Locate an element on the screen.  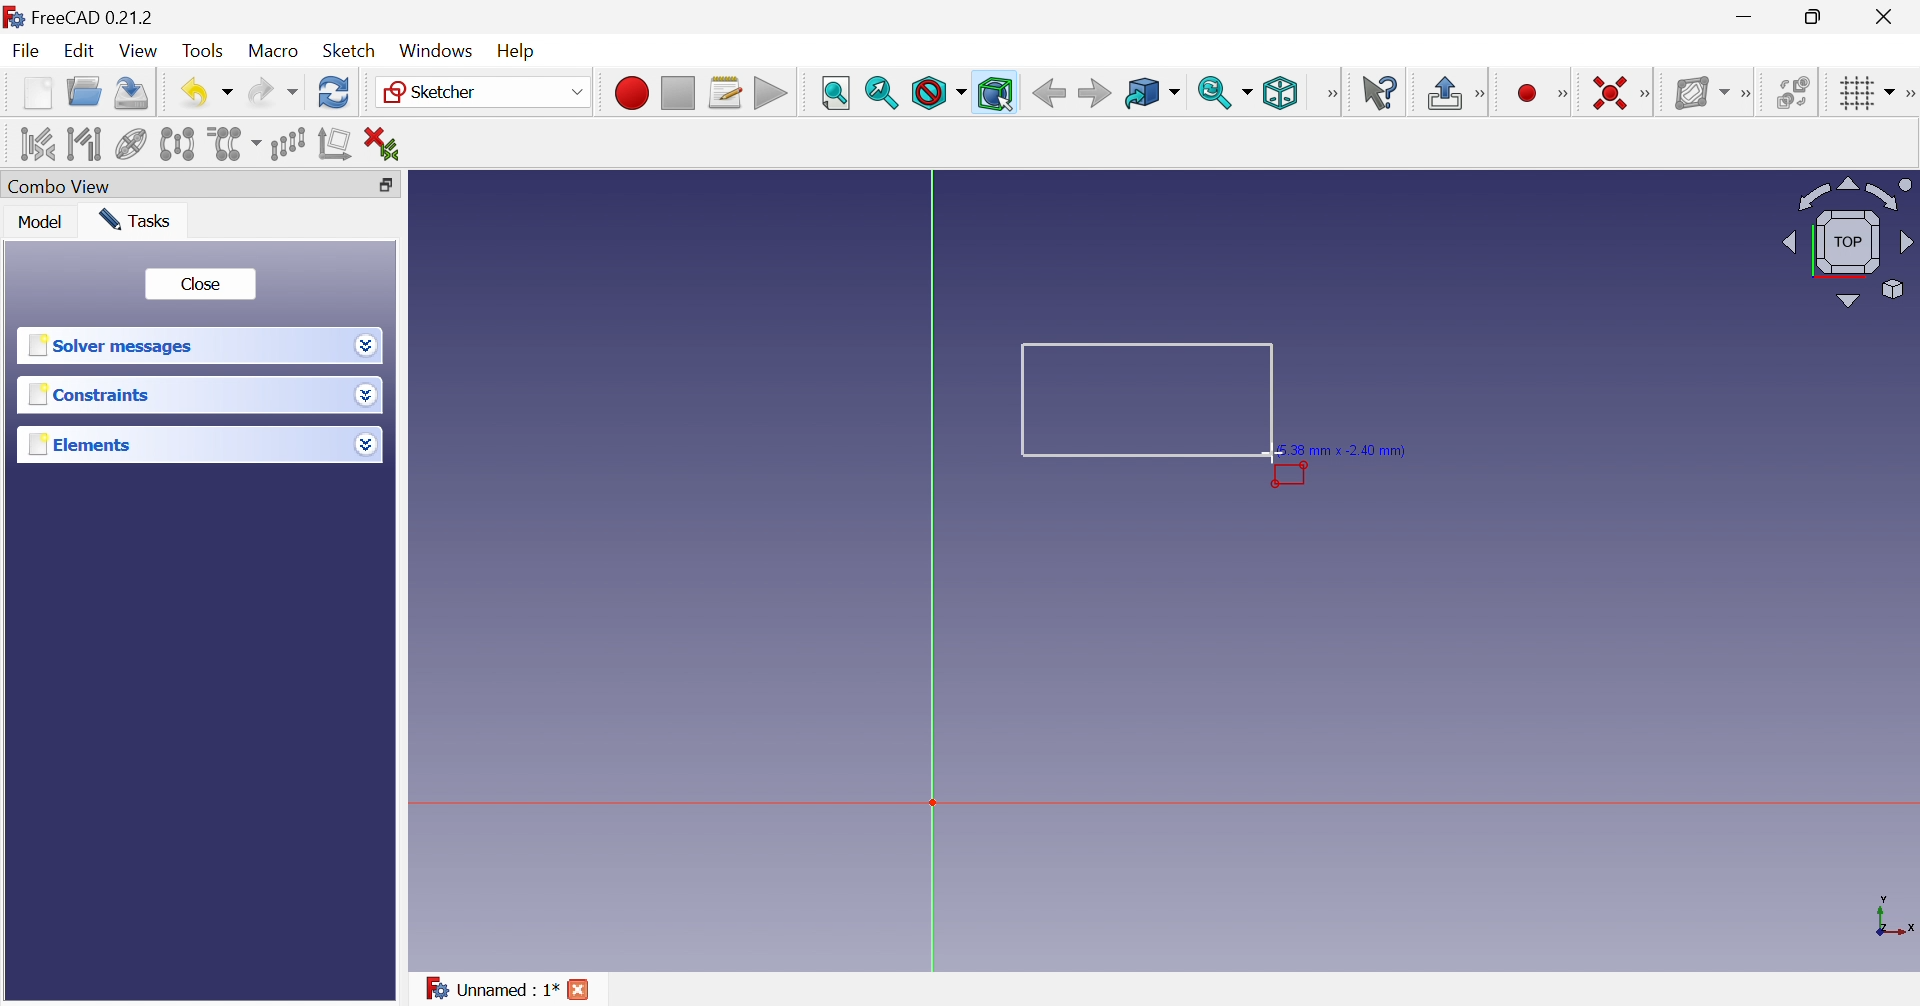
Save is located at coordinates (133, 94).